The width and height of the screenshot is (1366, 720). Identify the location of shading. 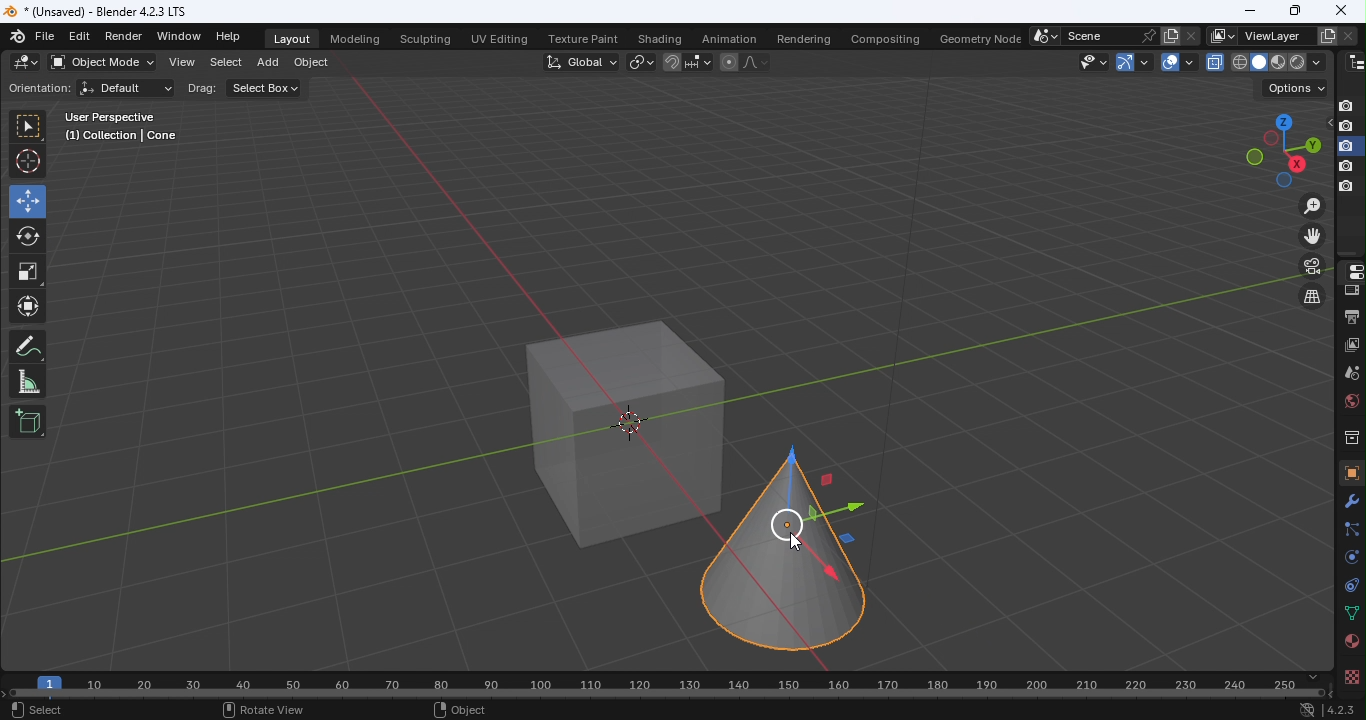
(1315, 61).